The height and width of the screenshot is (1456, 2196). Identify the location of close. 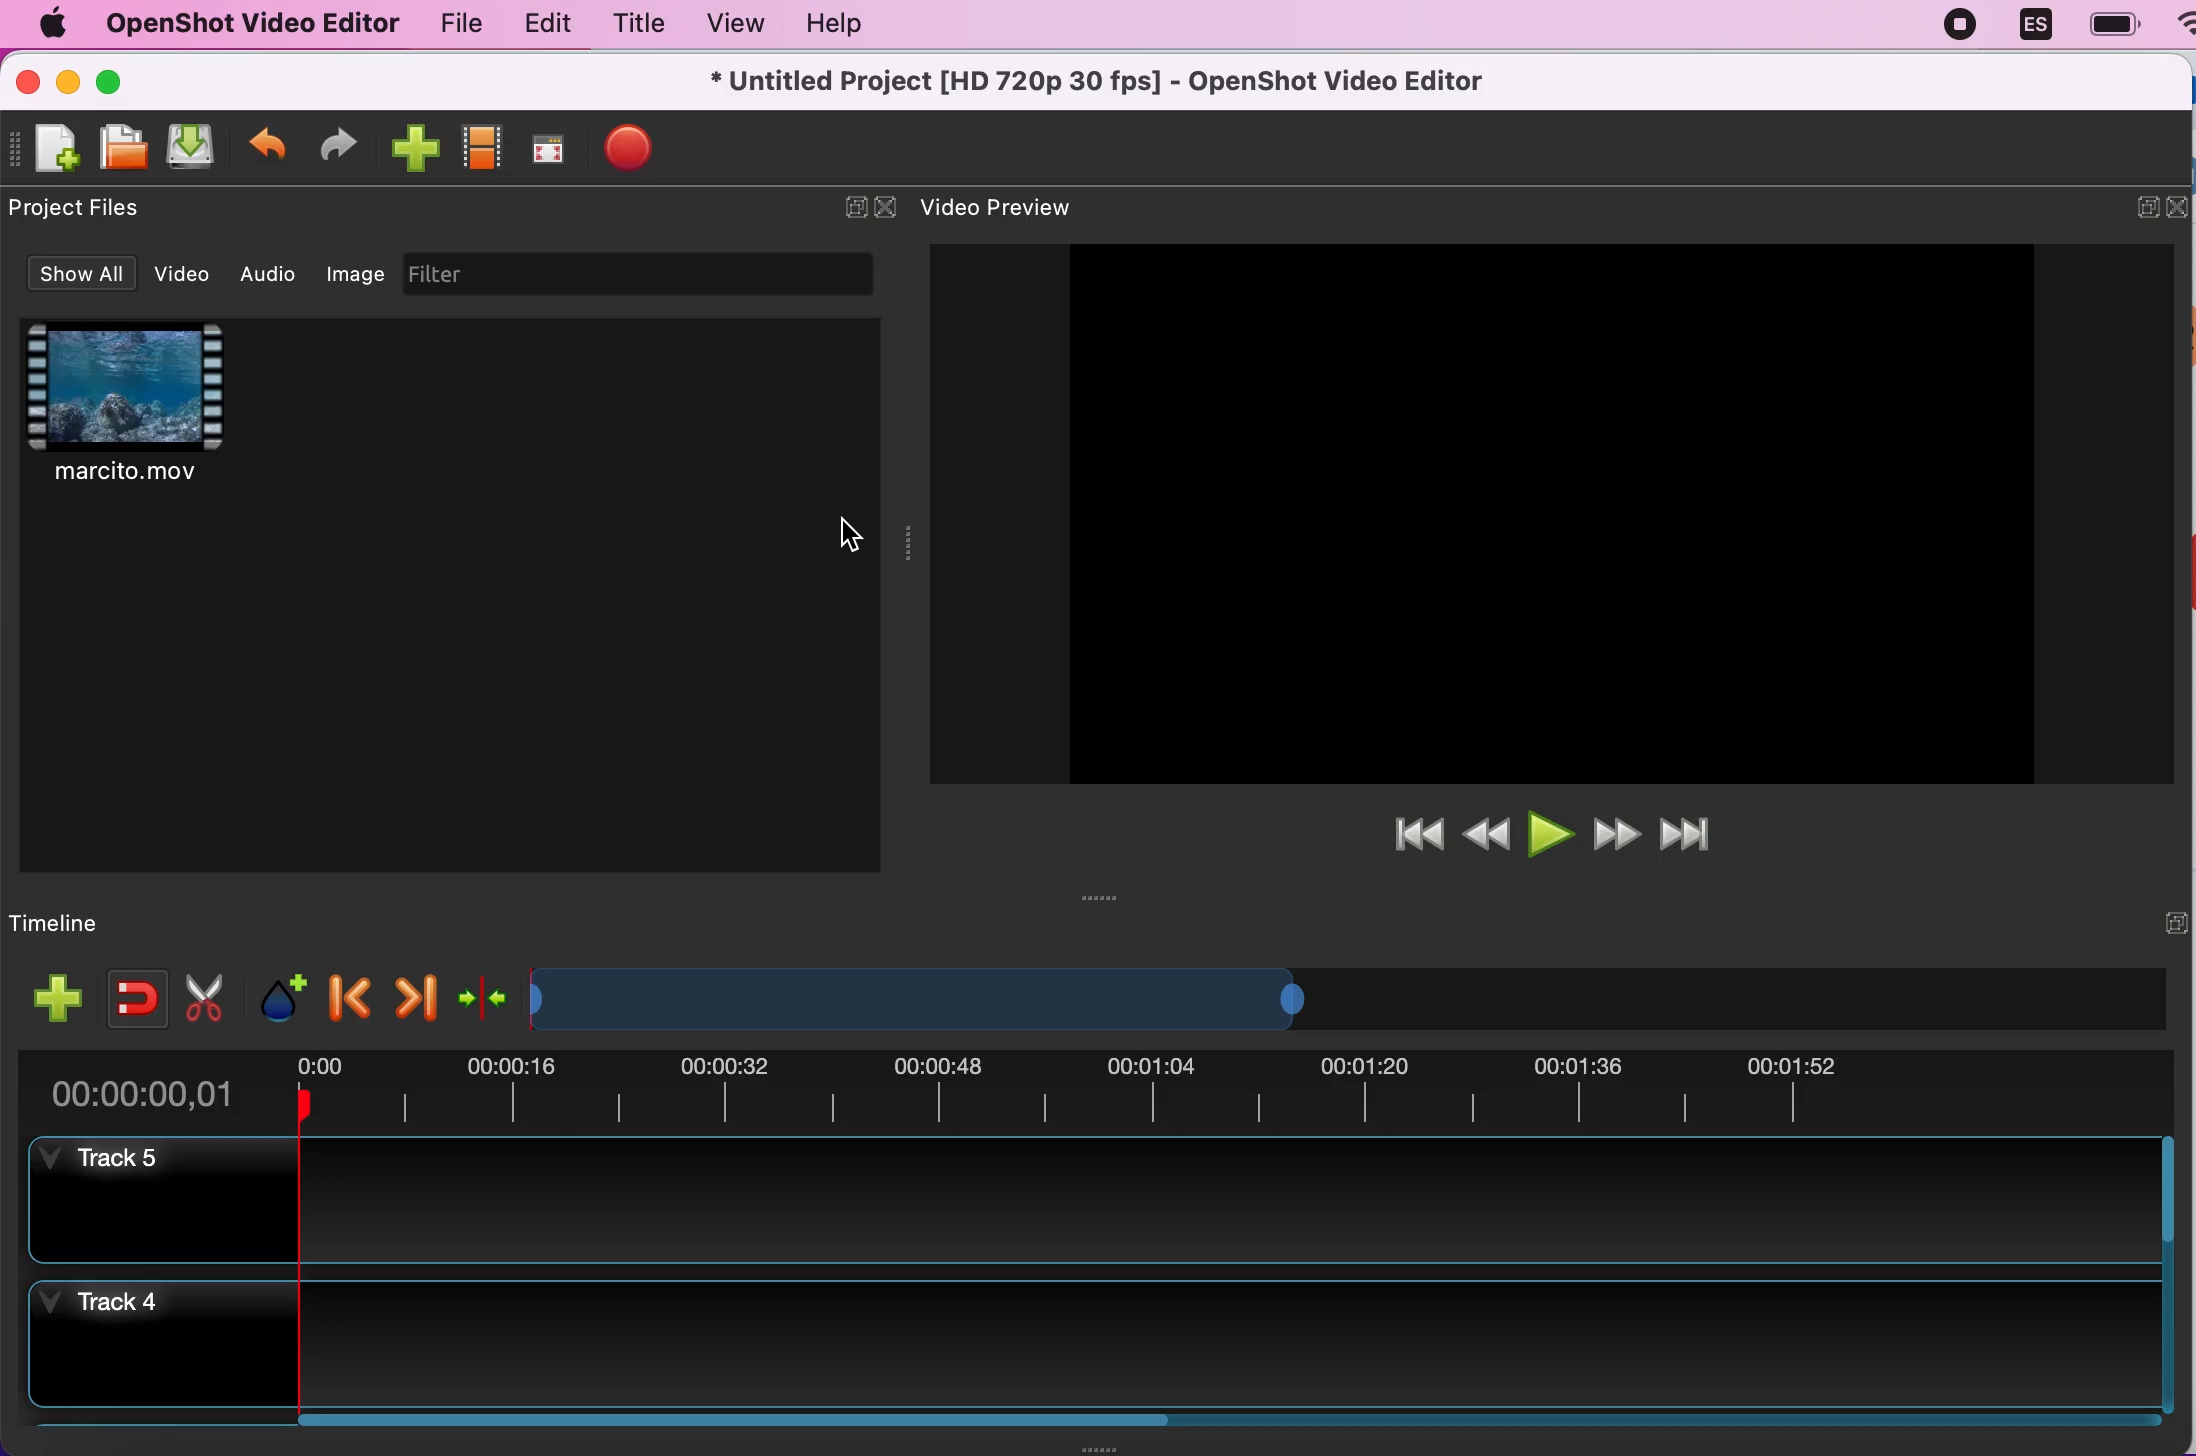
(885, 204).